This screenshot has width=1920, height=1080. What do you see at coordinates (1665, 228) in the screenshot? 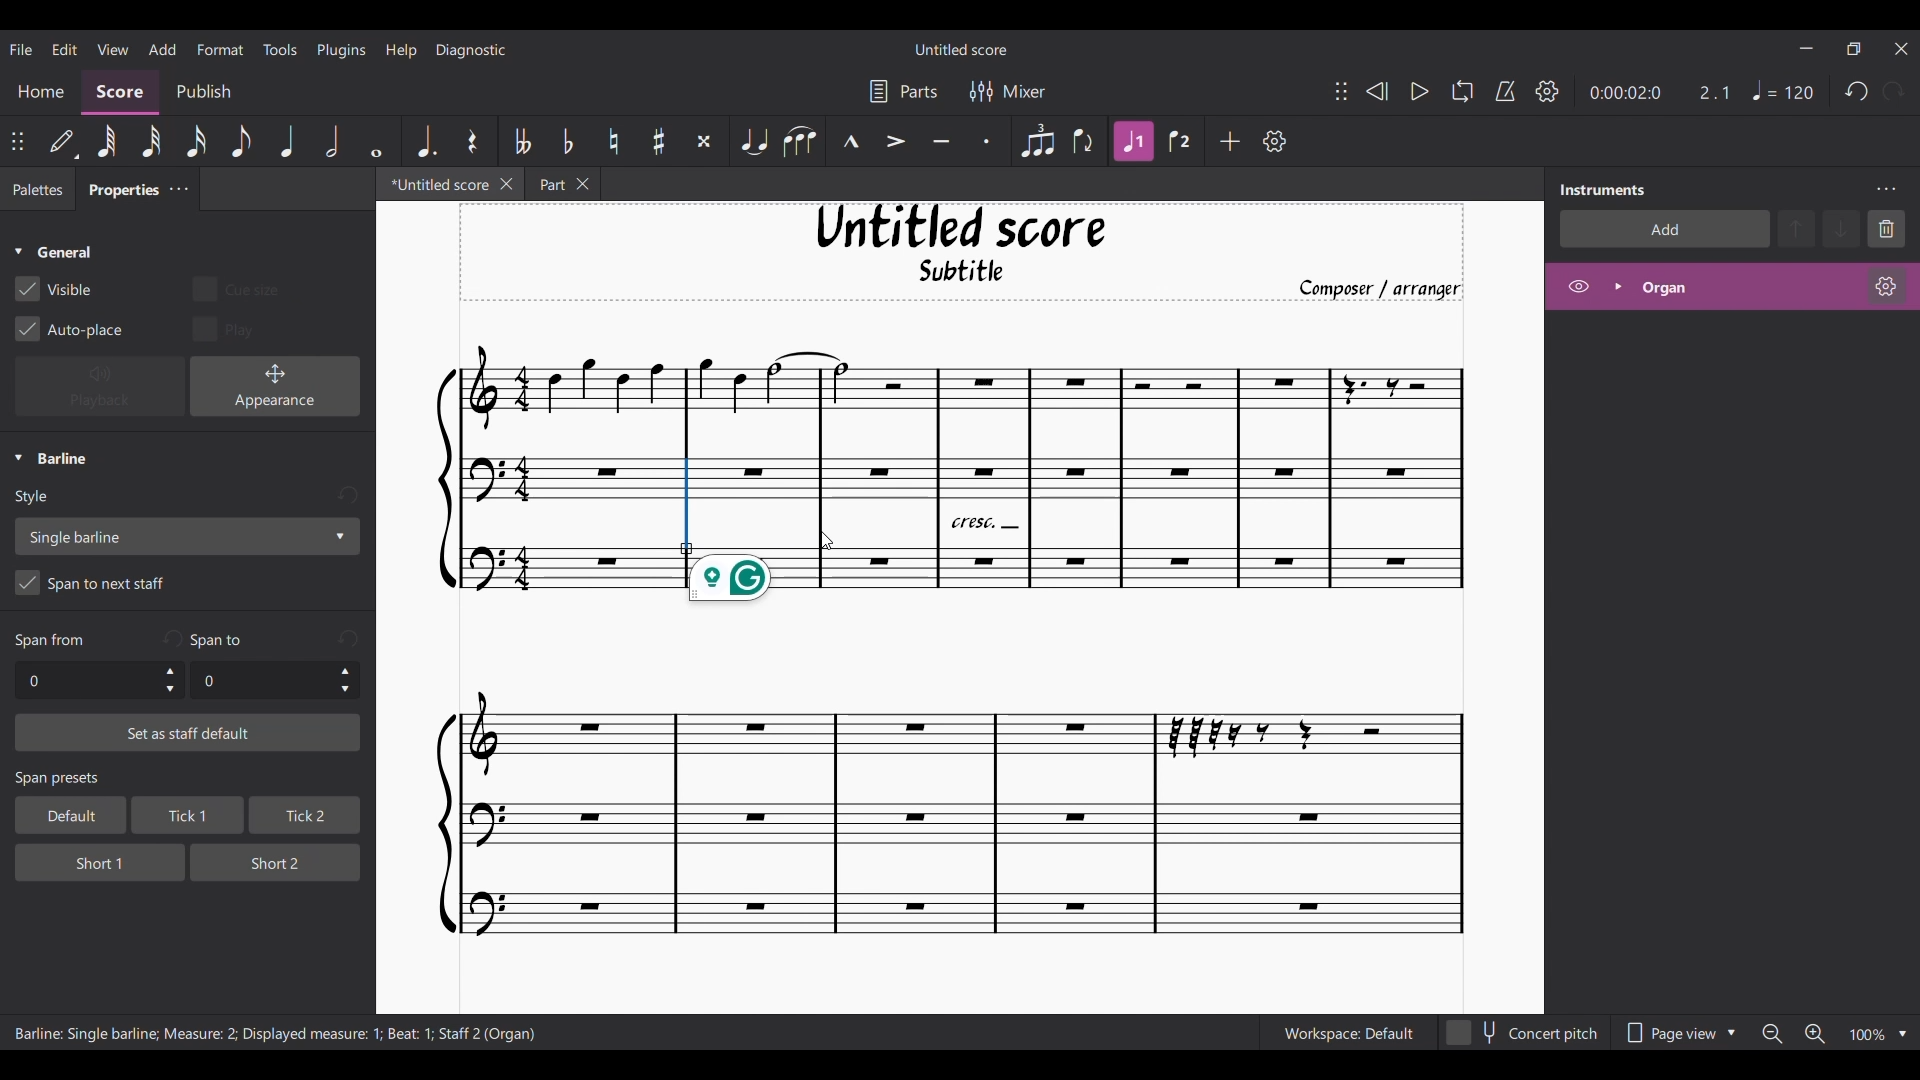
I see `Add instrument` at bounding box center [1665, 228].